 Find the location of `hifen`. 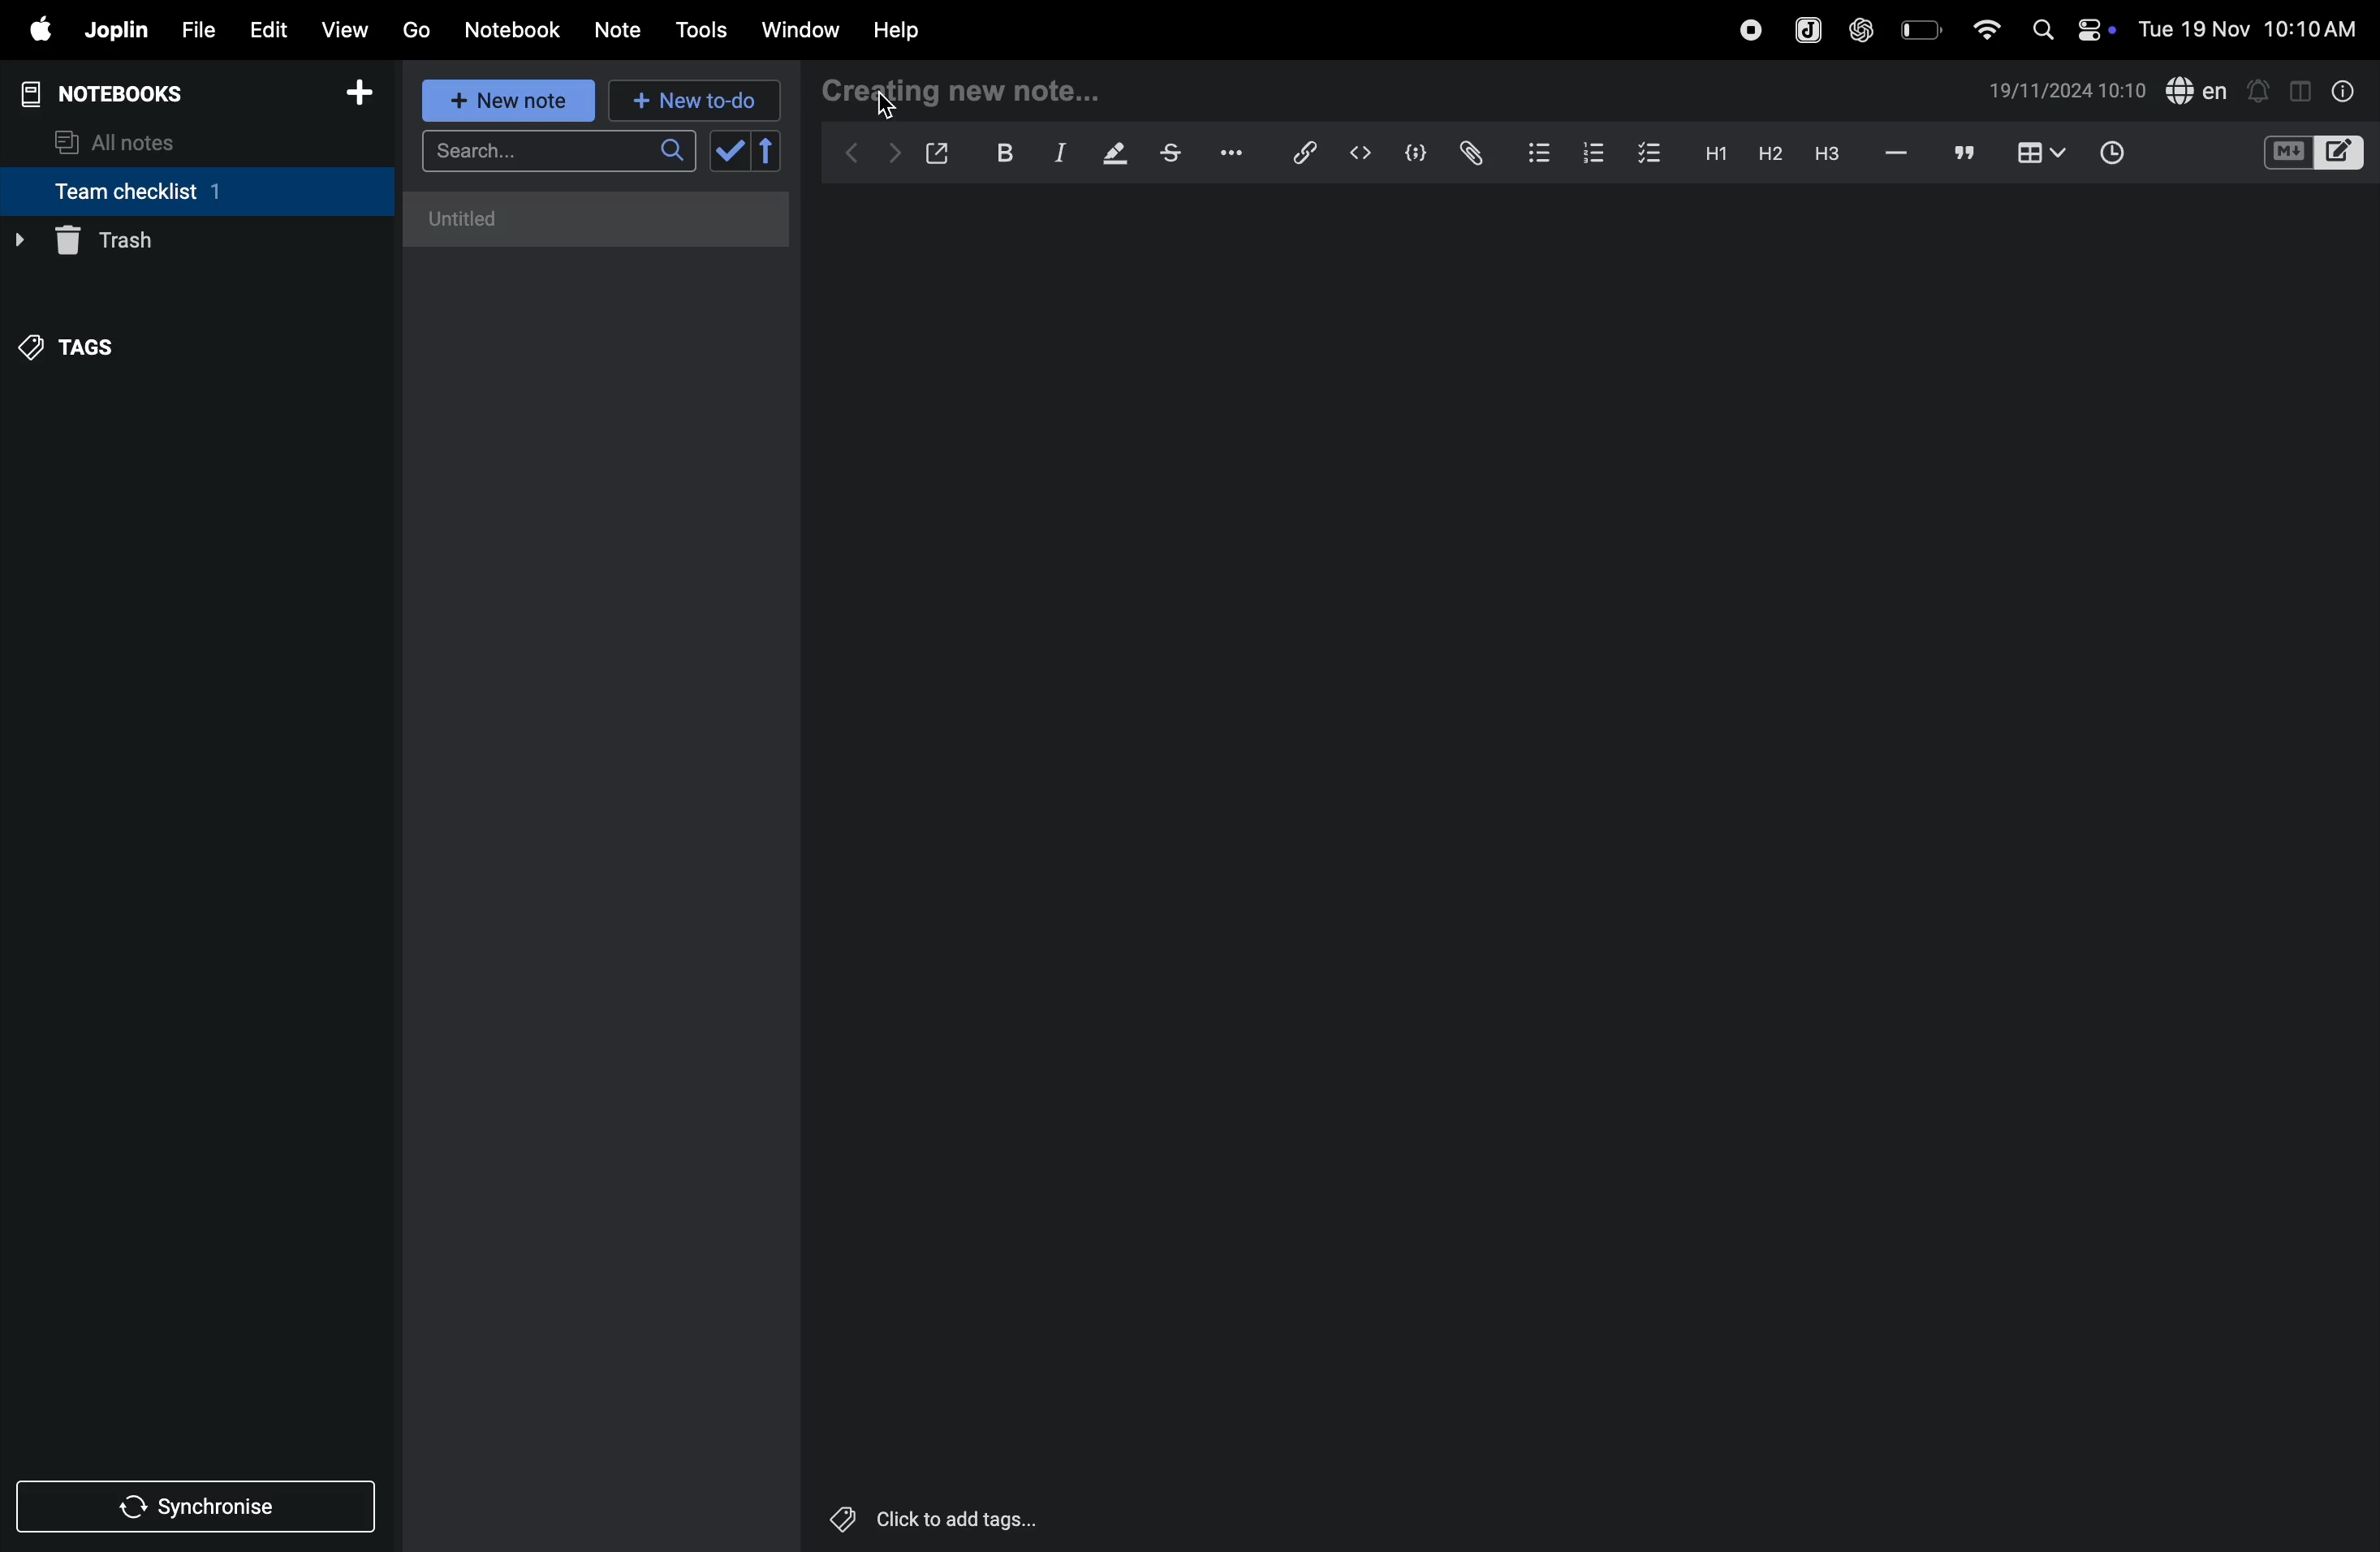

hifen is located at coordinates (1894, 153).